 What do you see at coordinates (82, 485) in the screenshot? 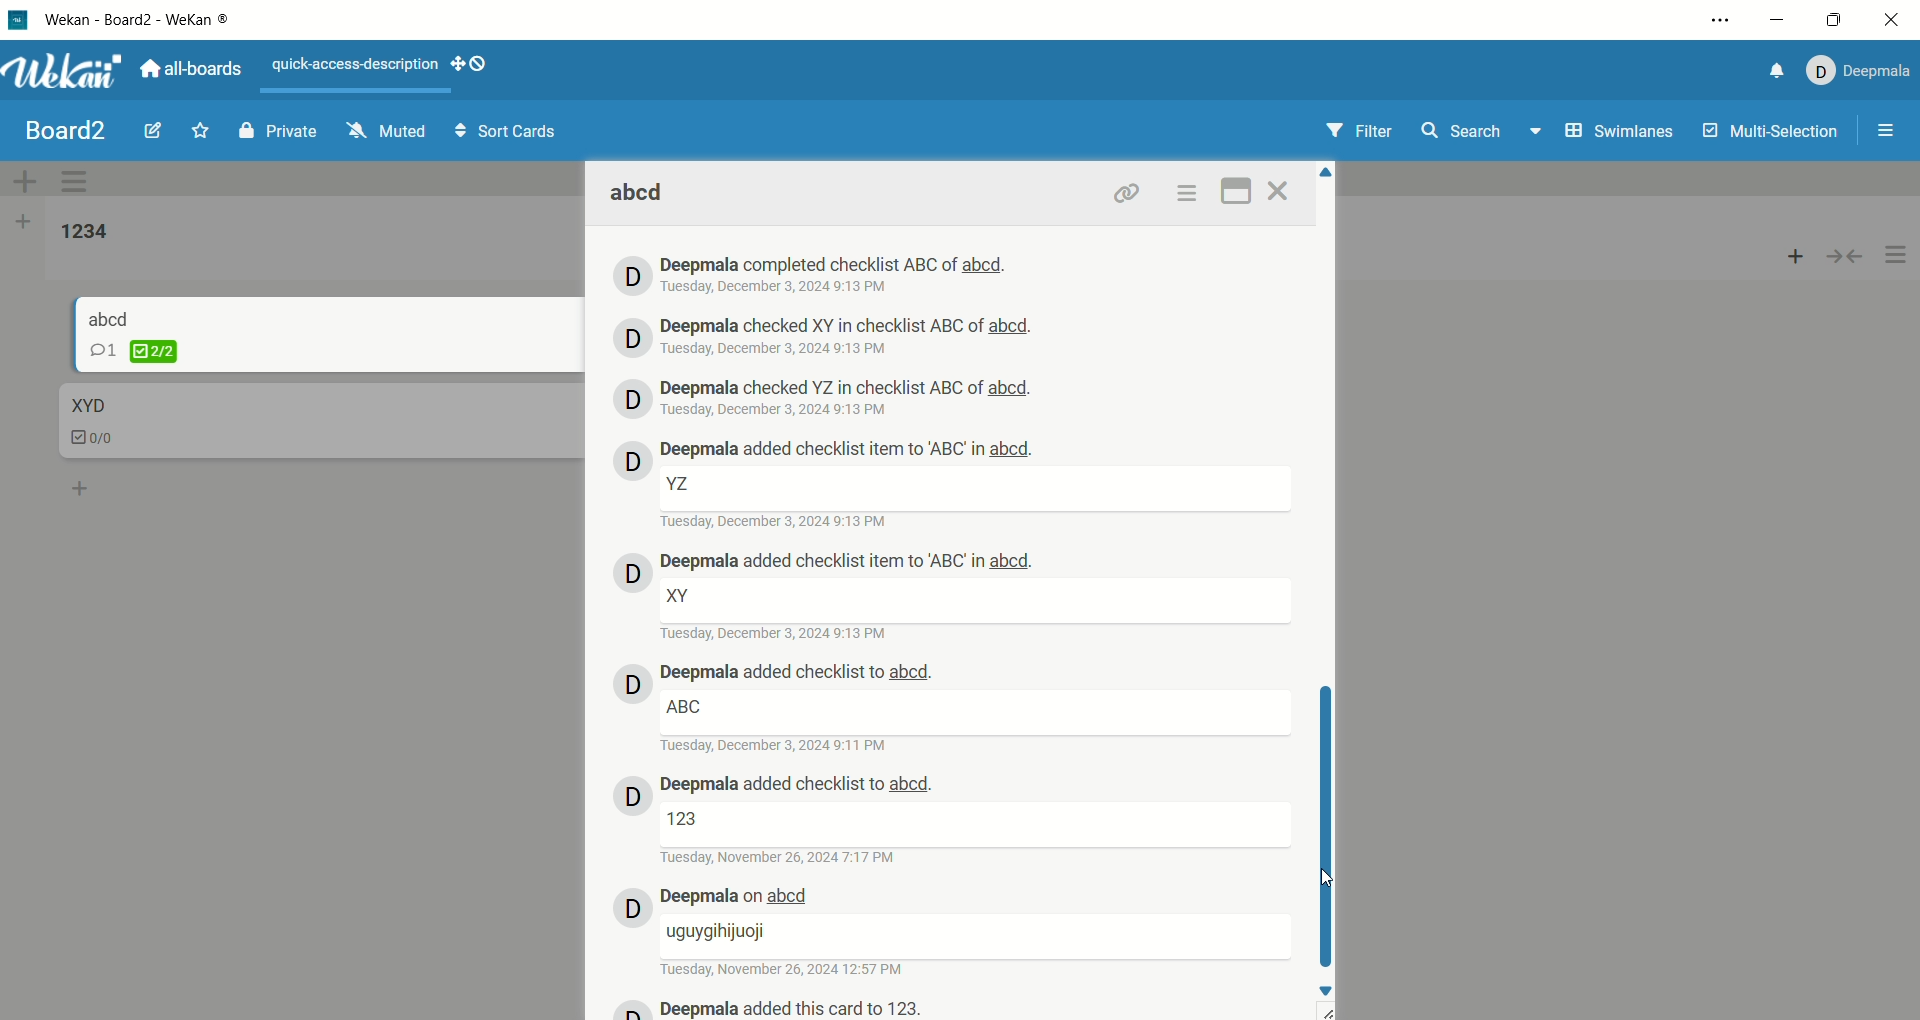
I see `add` at bounding box center [82, 485].